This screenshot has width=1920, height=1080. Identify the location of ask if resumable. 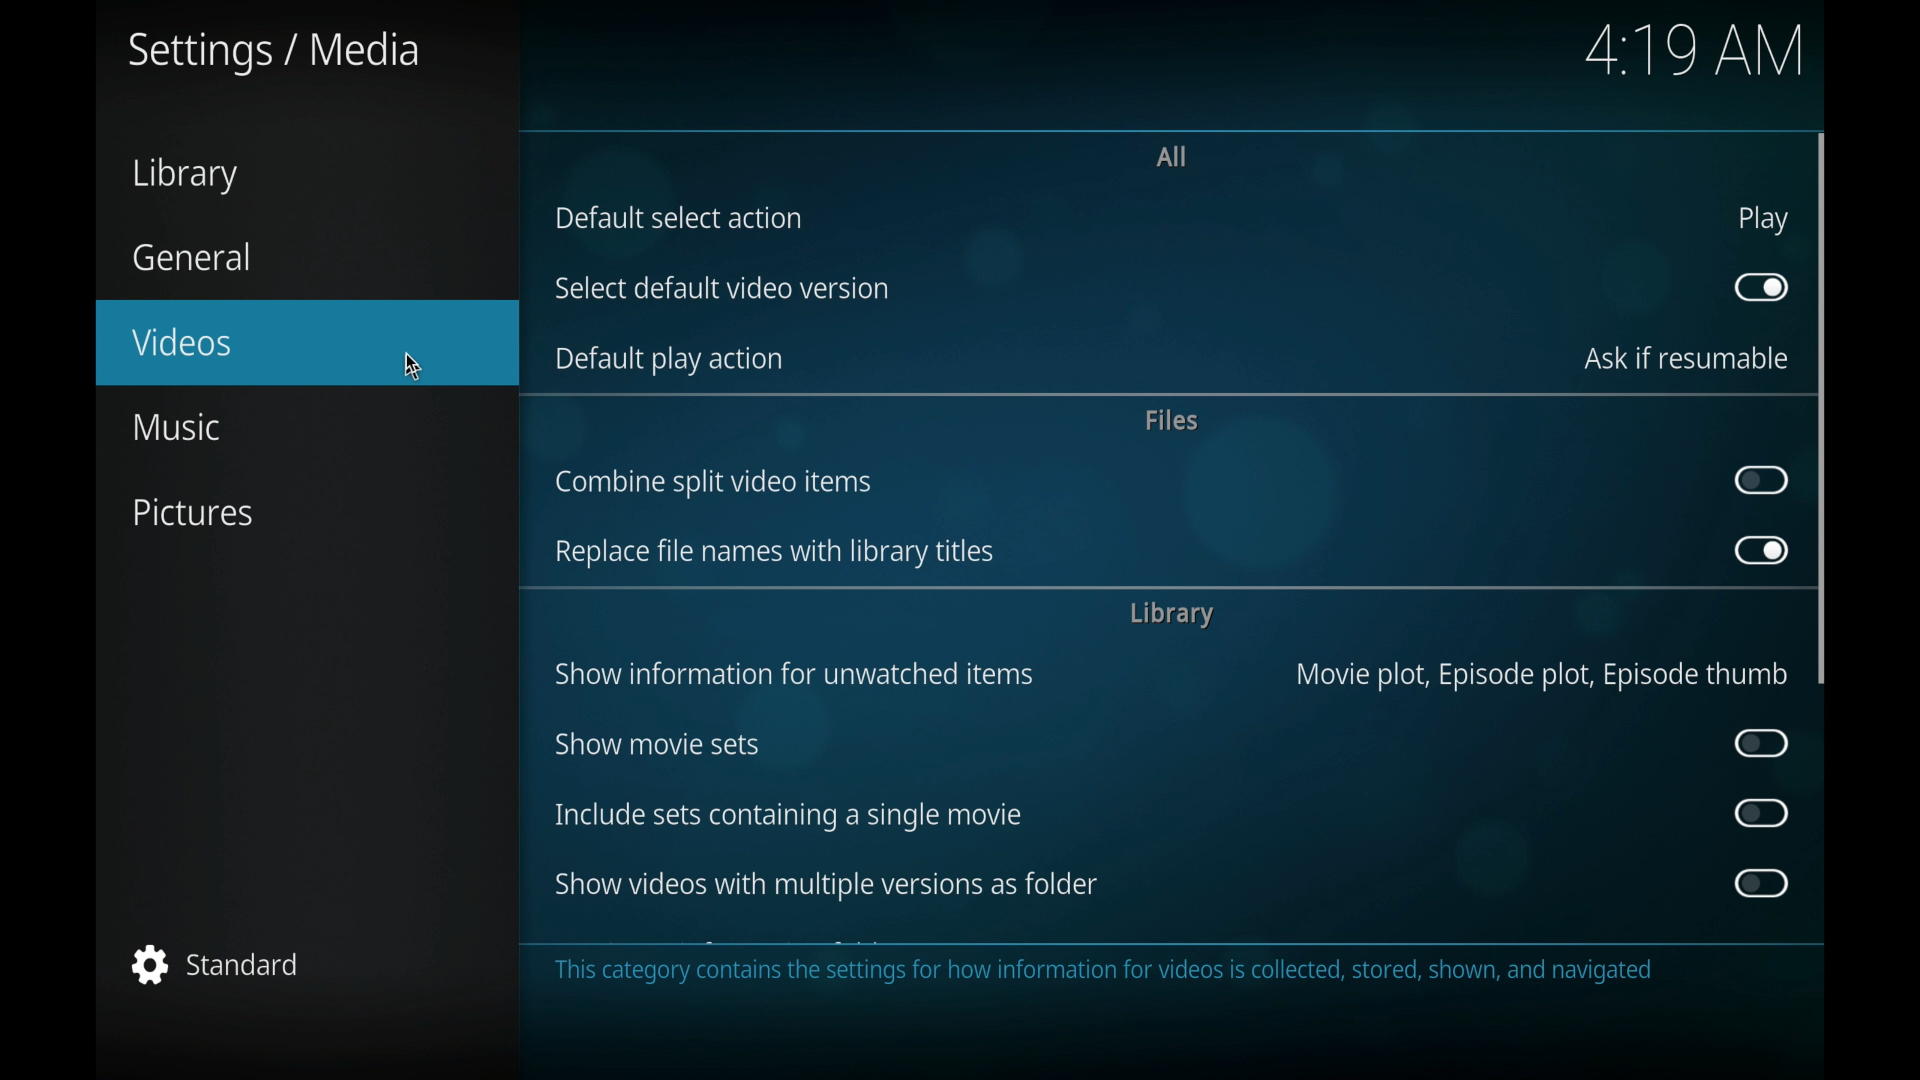
(1688, 357).